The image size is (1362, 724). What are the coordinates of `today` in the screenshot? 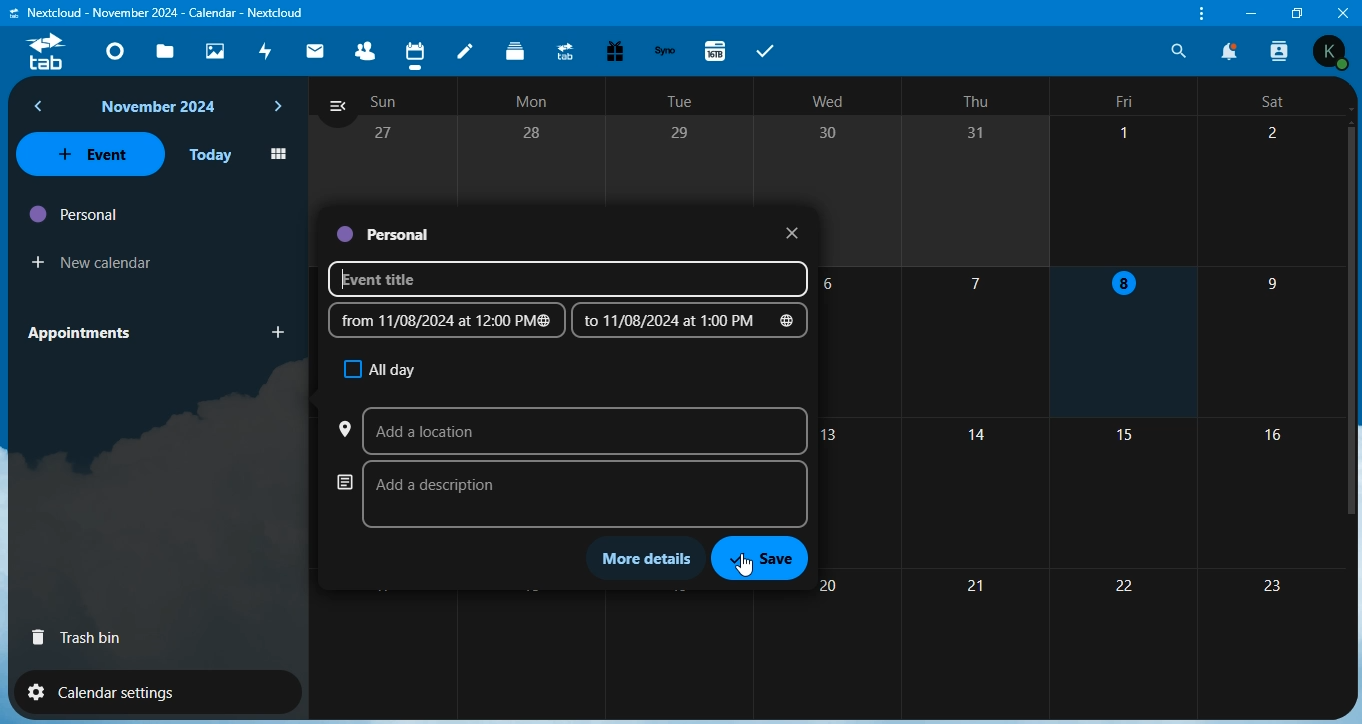 It's located at (213, 154).